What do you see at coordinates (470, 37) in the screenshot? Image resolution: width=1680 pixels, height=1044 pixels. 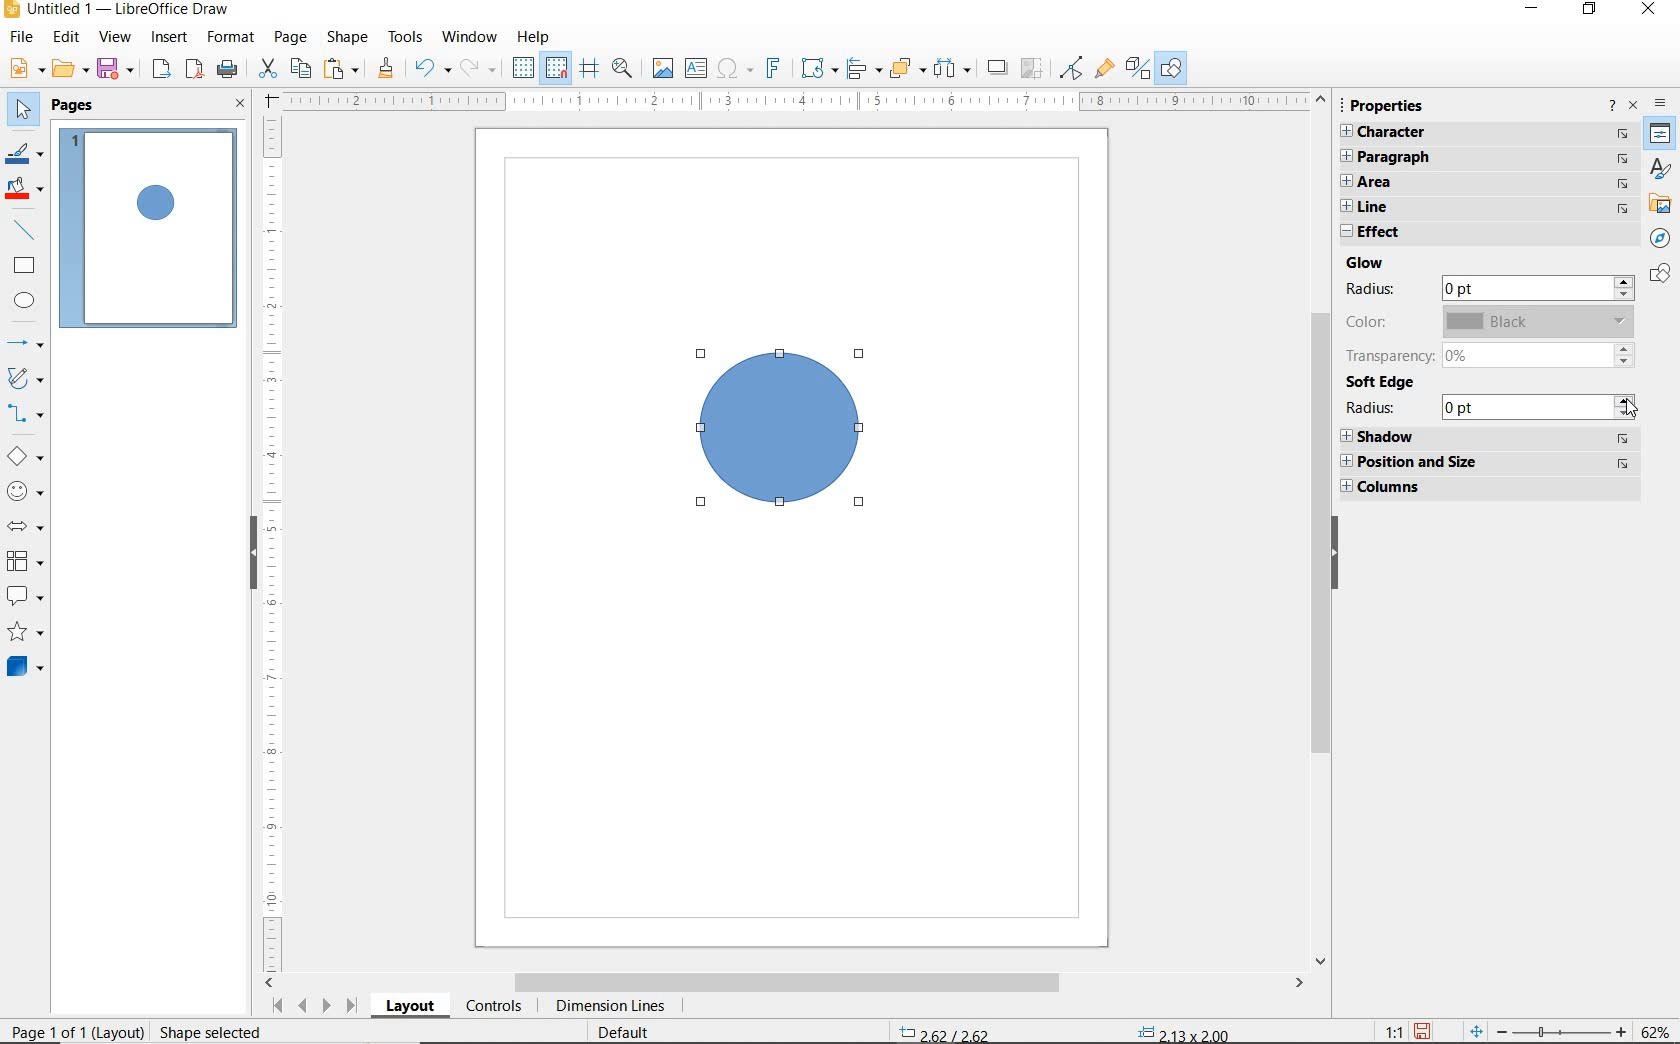 I see `WINDOW` at bounding box center [470, 37].